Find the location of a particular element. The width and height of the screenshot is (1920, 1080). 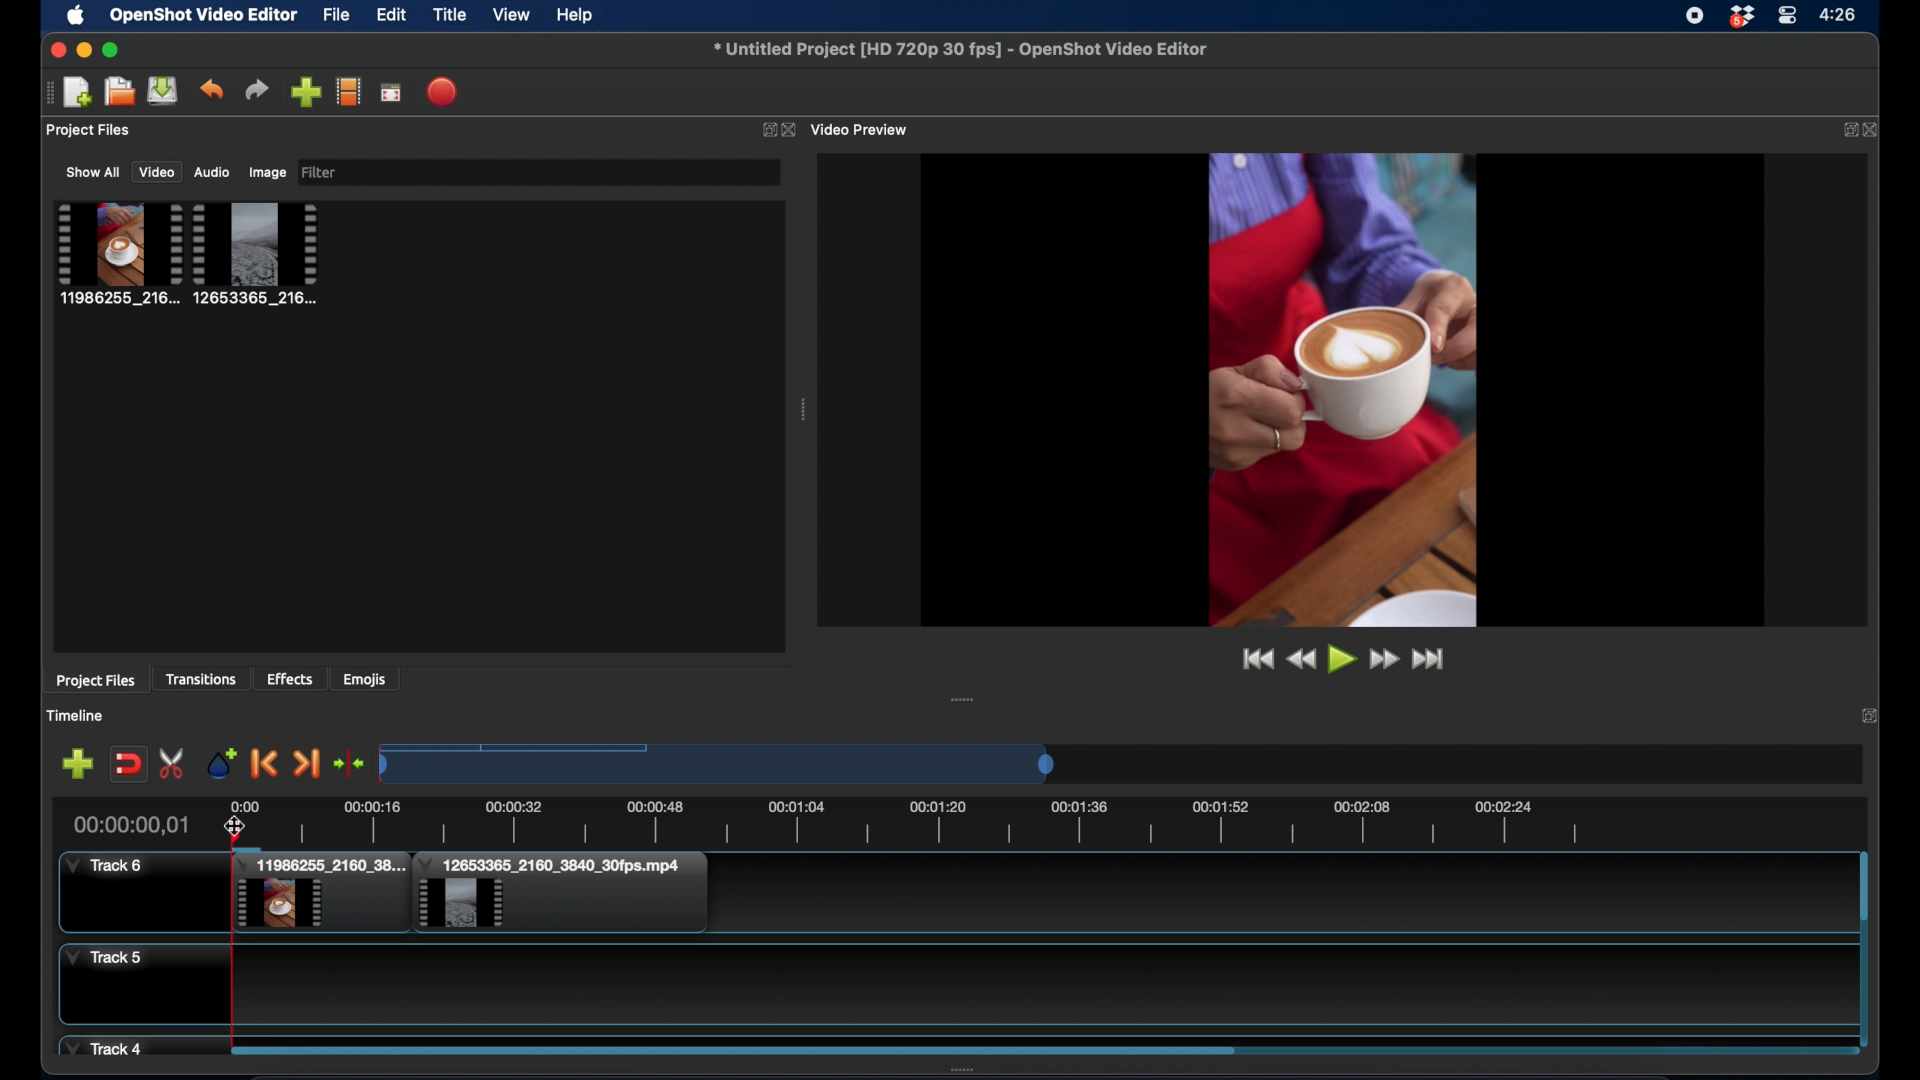

project files is located at coordinates (89, 131).